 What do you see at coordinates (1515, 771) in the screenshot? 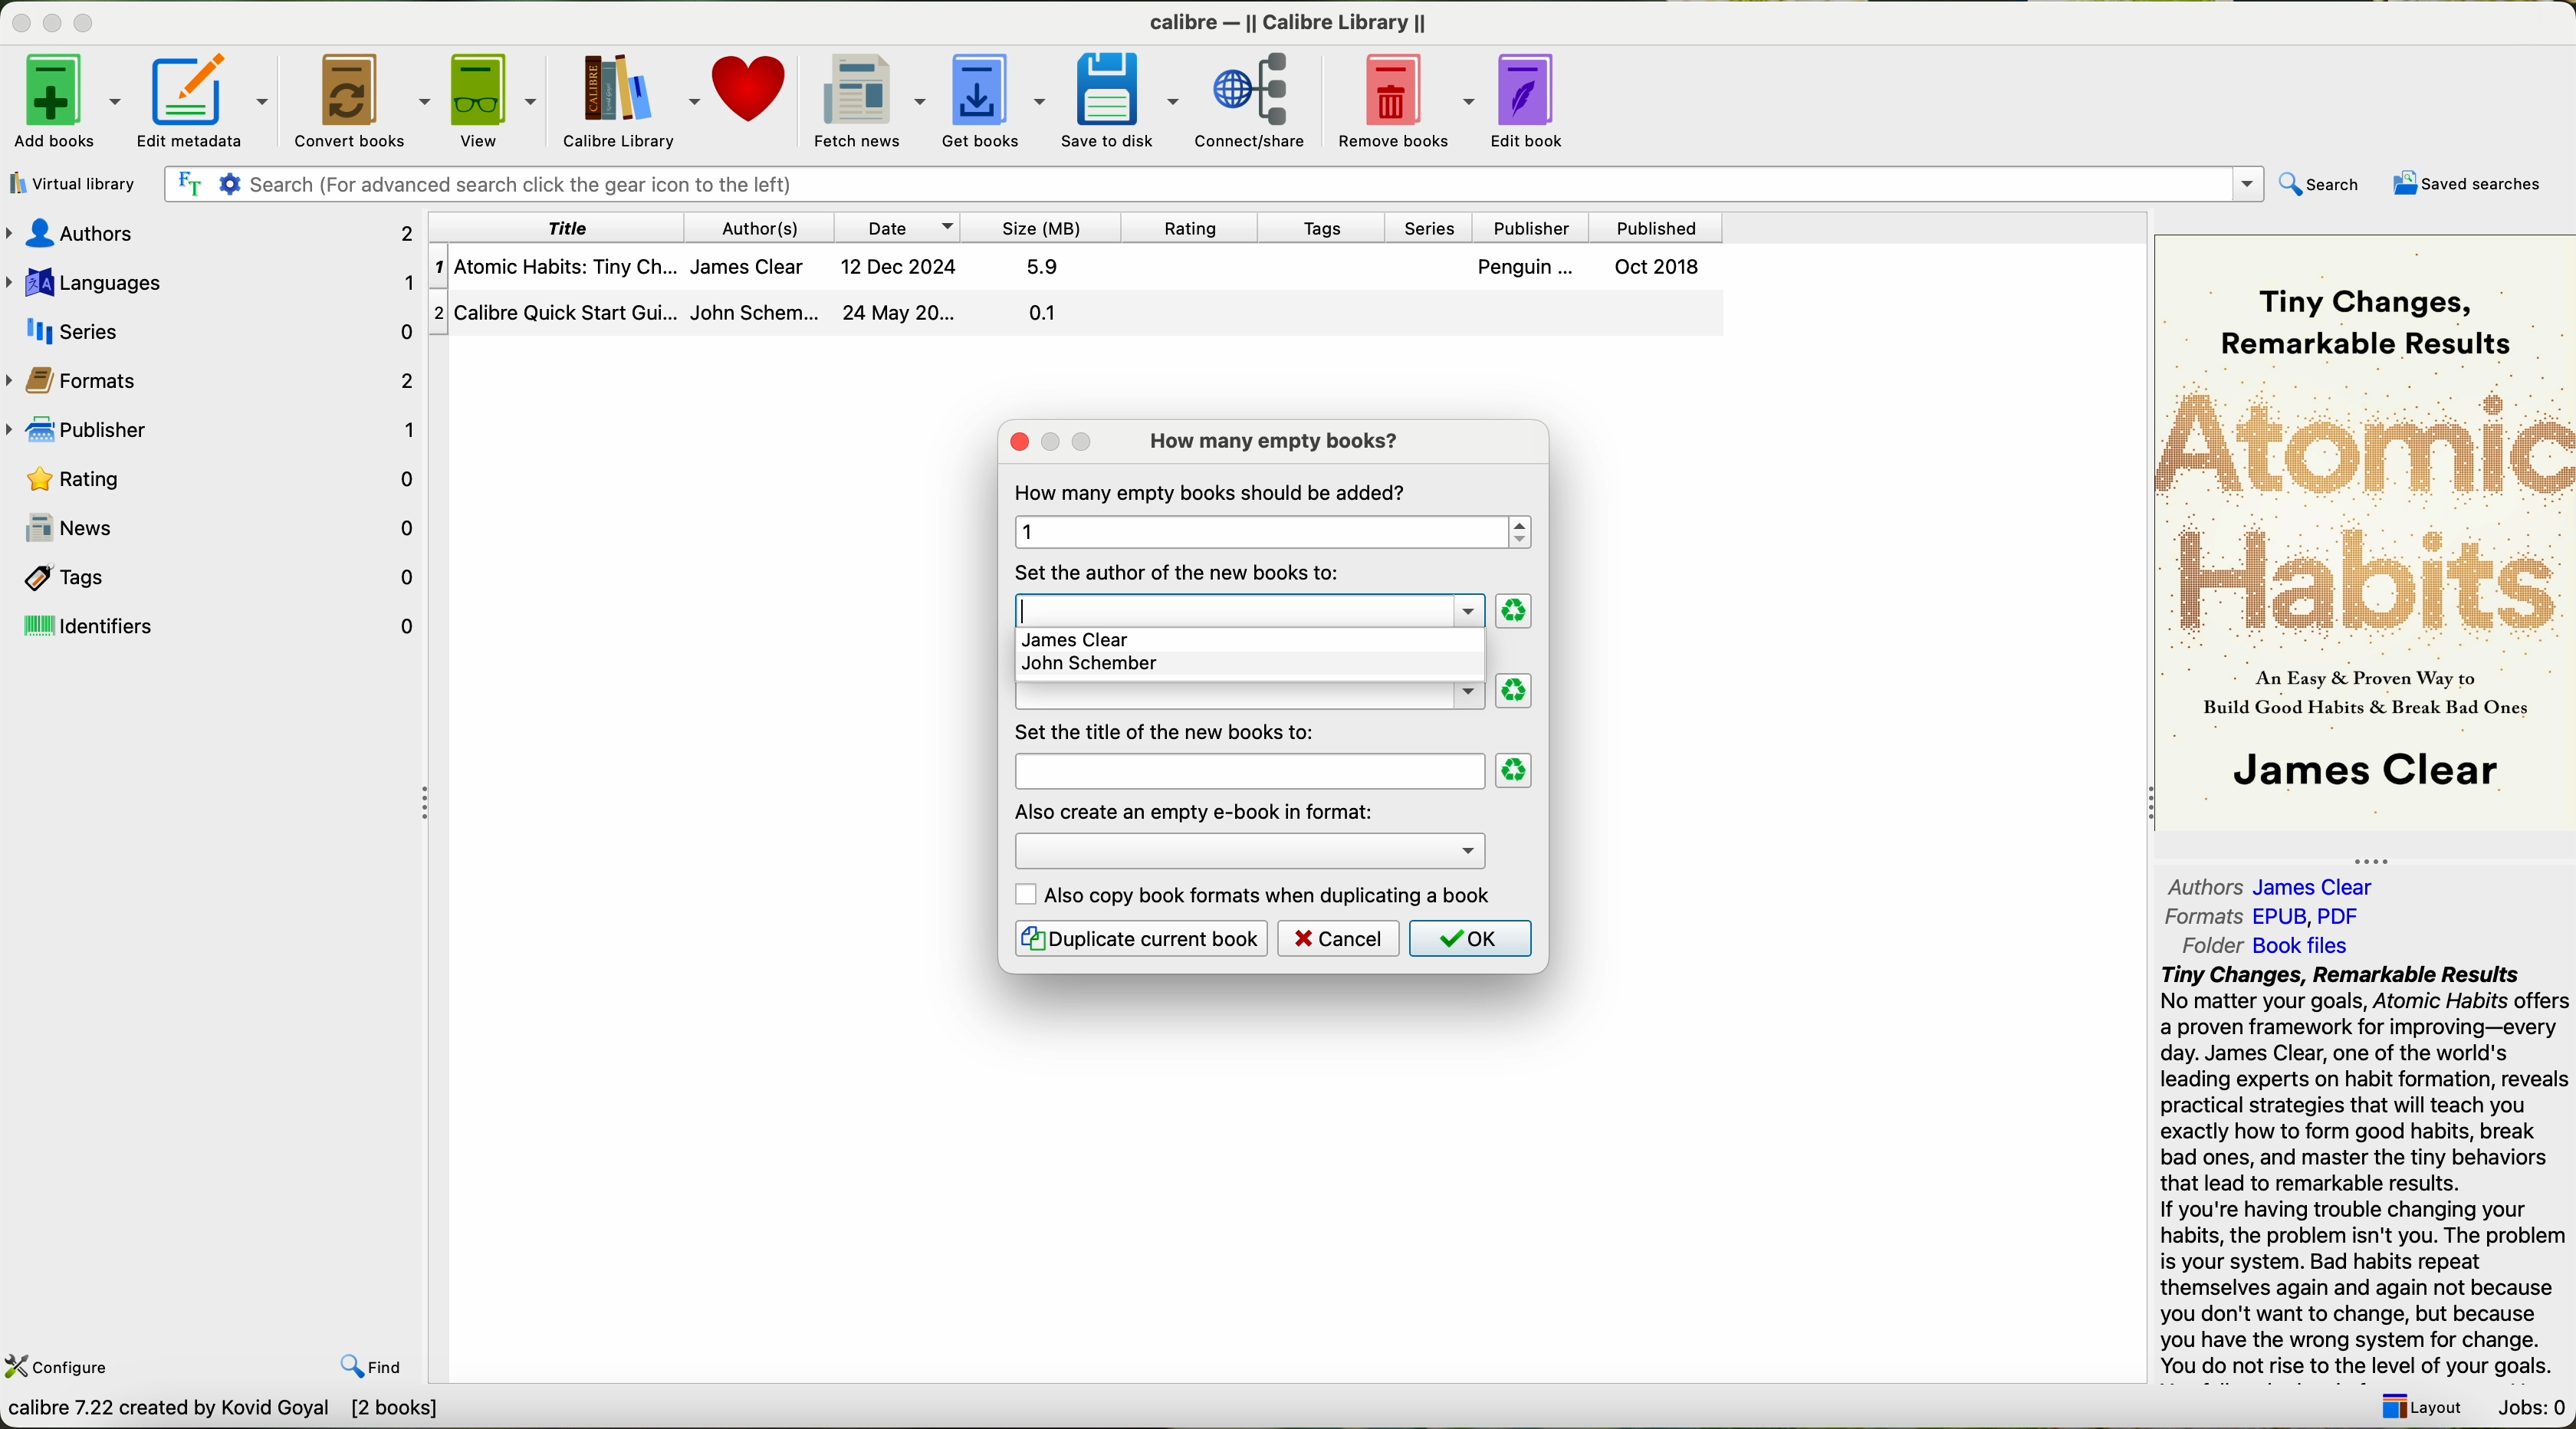
I see `clear` at bounding box center [1515, 771].